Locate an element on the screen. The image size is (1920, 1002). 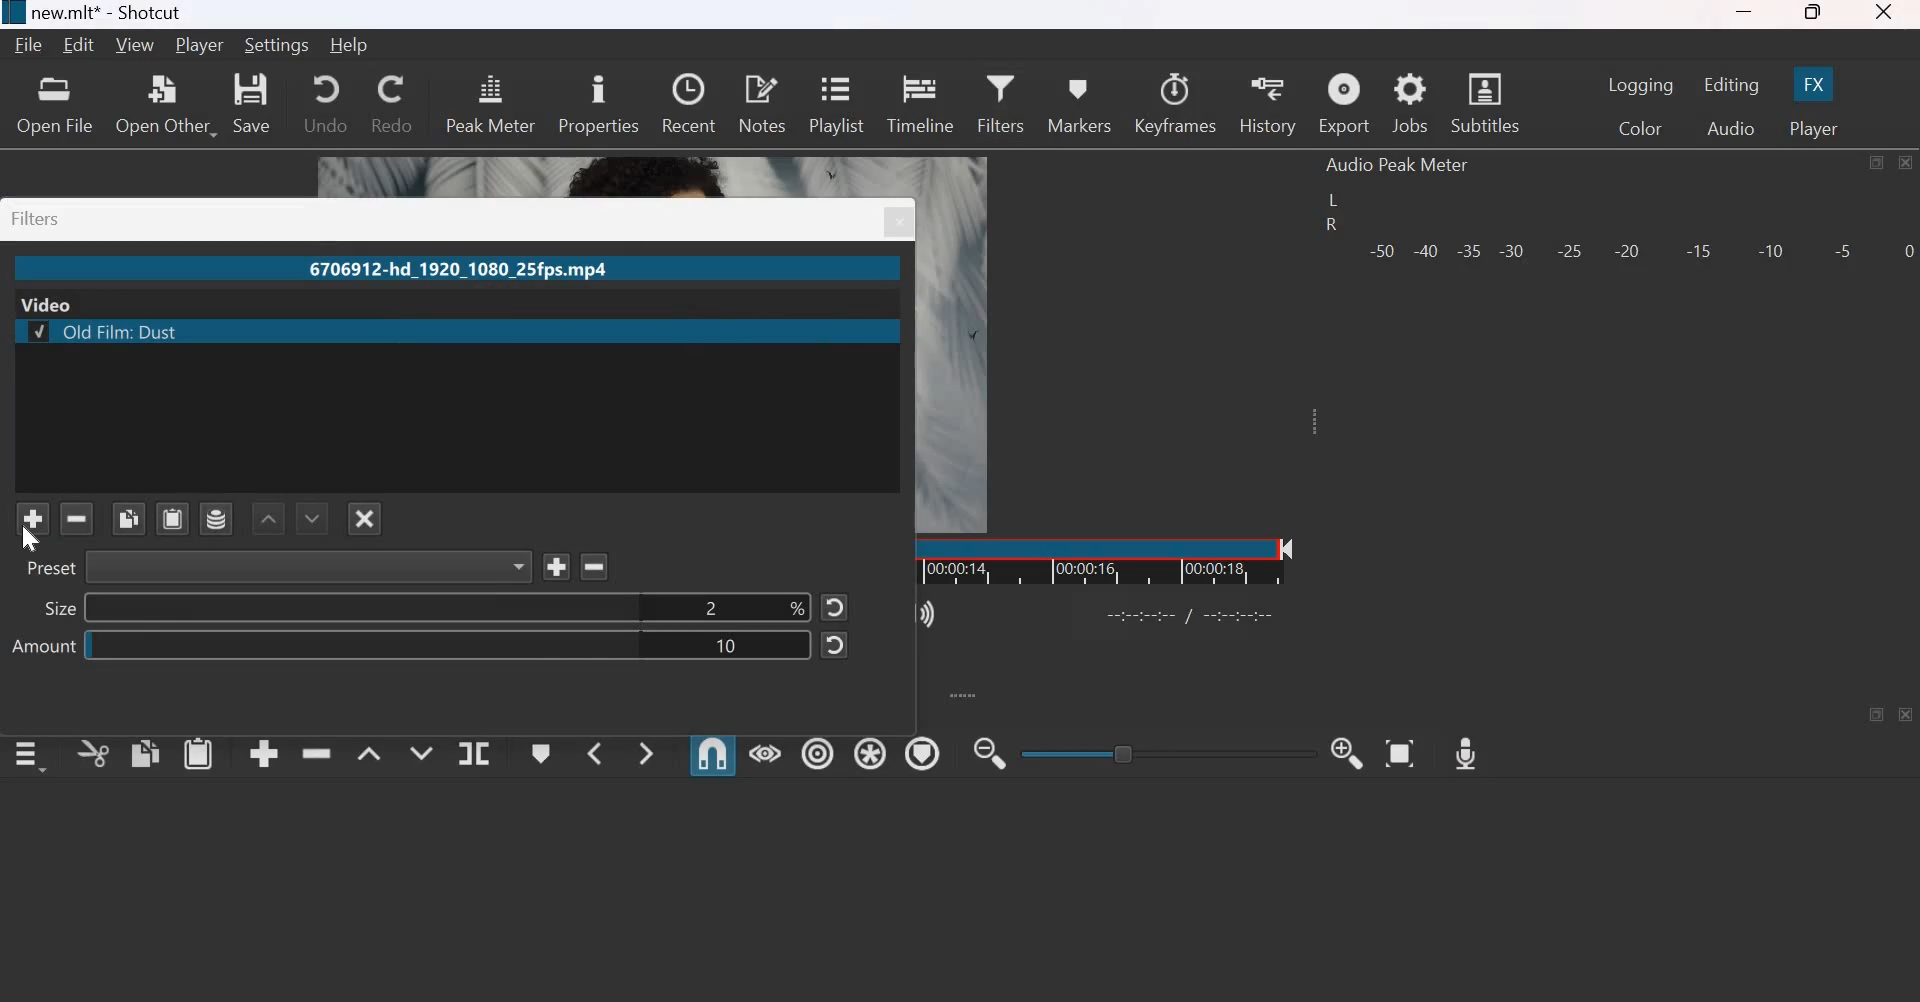
Ripple Markers is located at coordinates (923, 753).